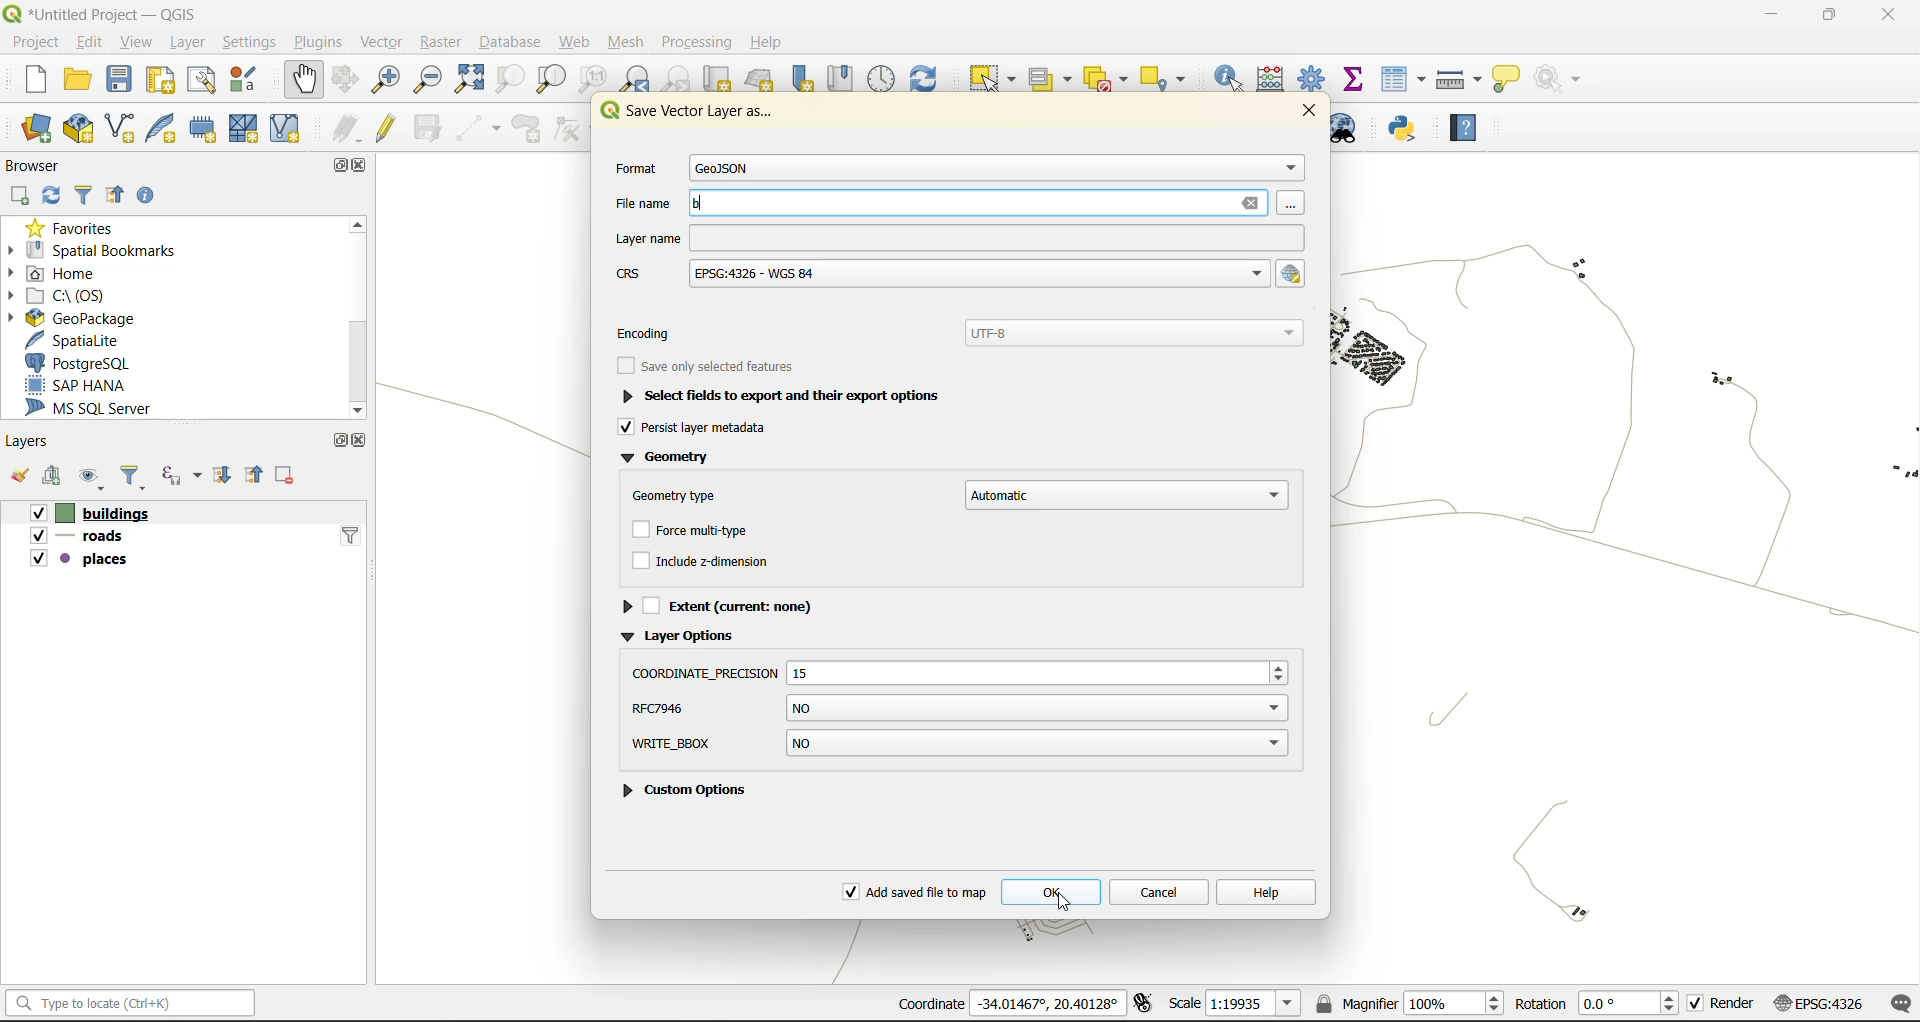 Image resolution: width=1920 pixels, height=1022 pixels. I want to click on toolbox, so click(1315, 77).